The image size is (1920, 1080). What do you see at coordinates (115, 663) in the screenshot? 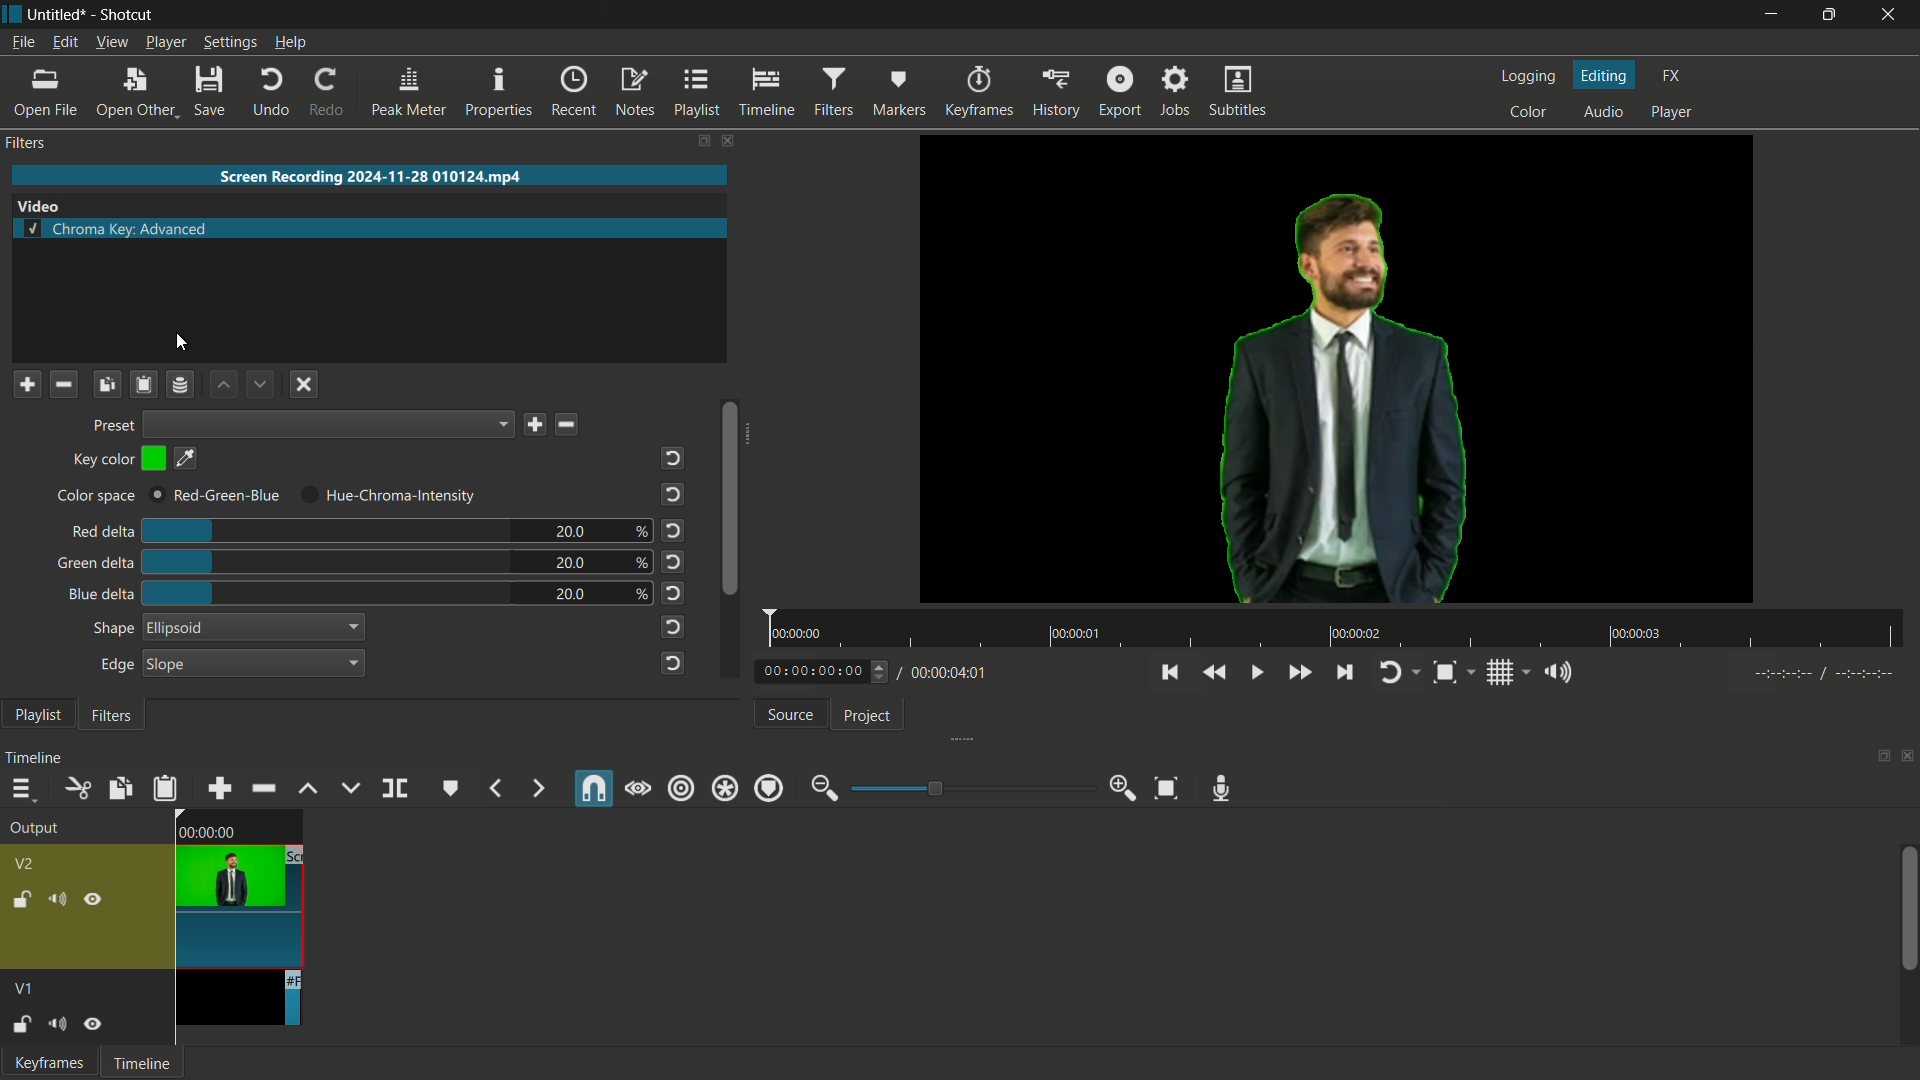
I see `edge` at bounding box center [115, 663].